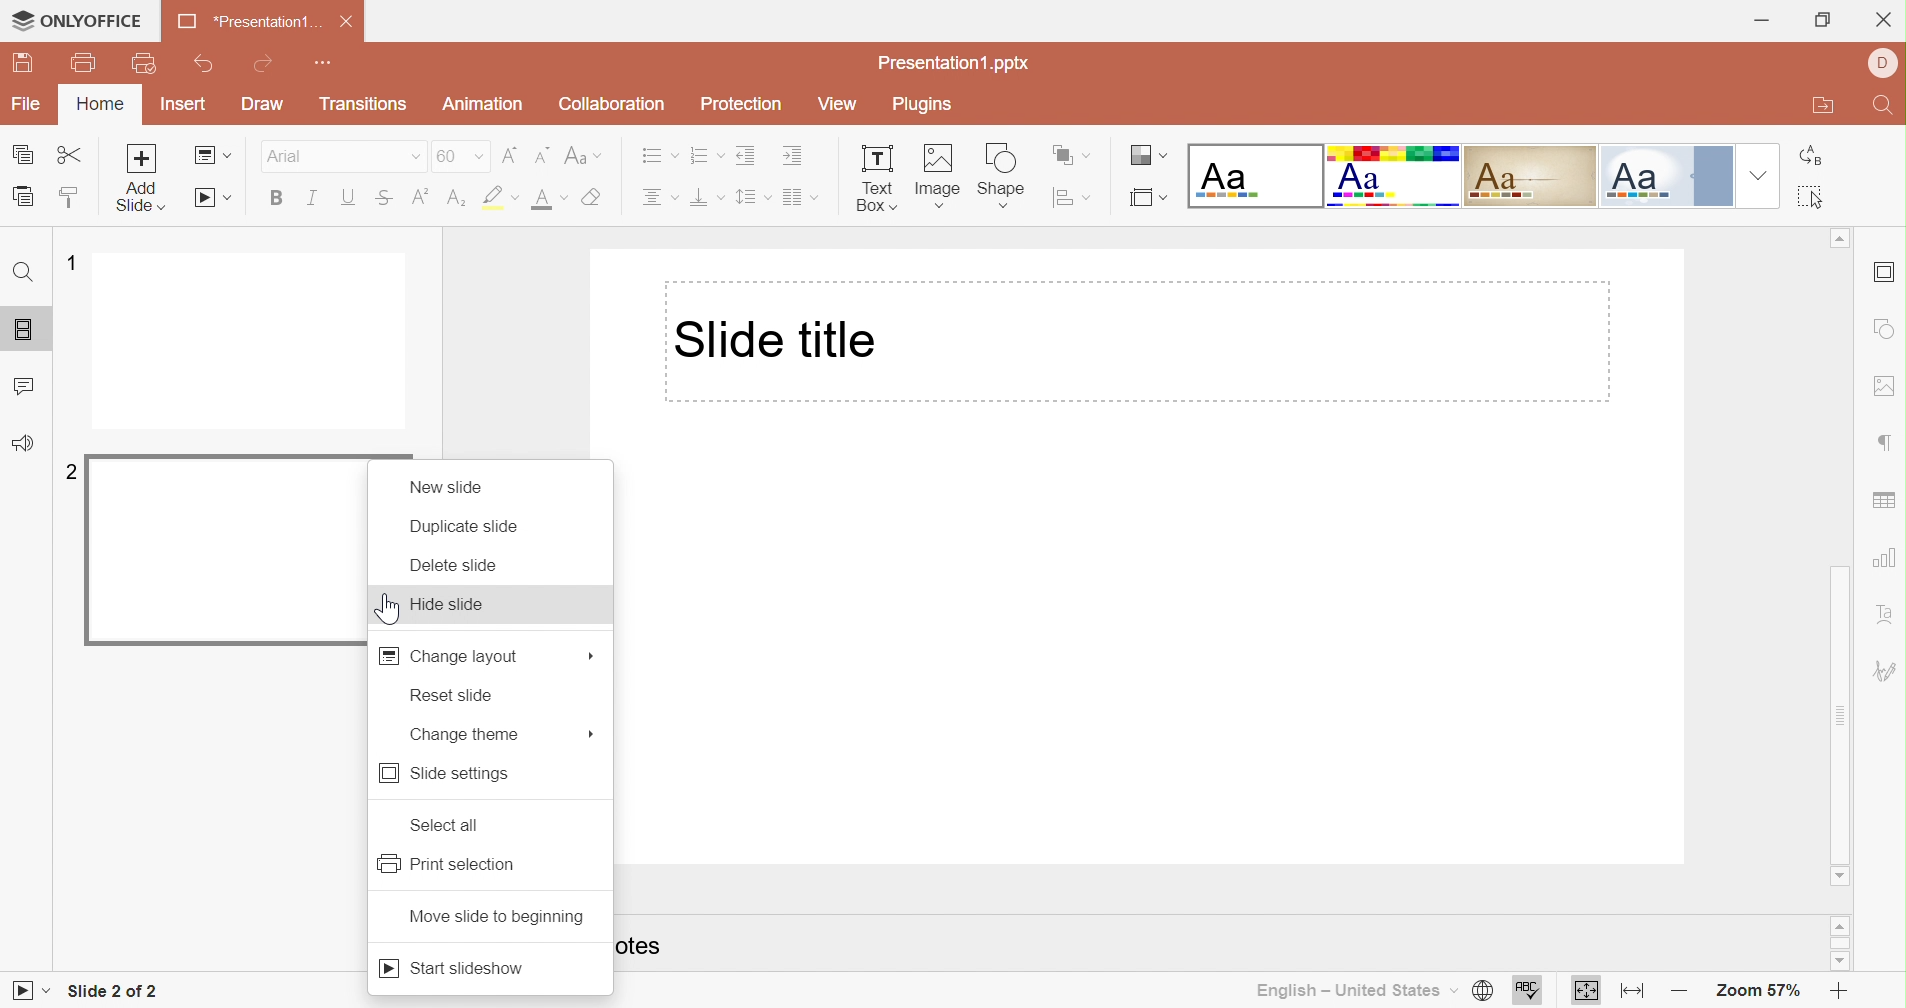  Describe the element at coordinates (460, 695) in the screenshot. I see `Reserved seats` at that location.